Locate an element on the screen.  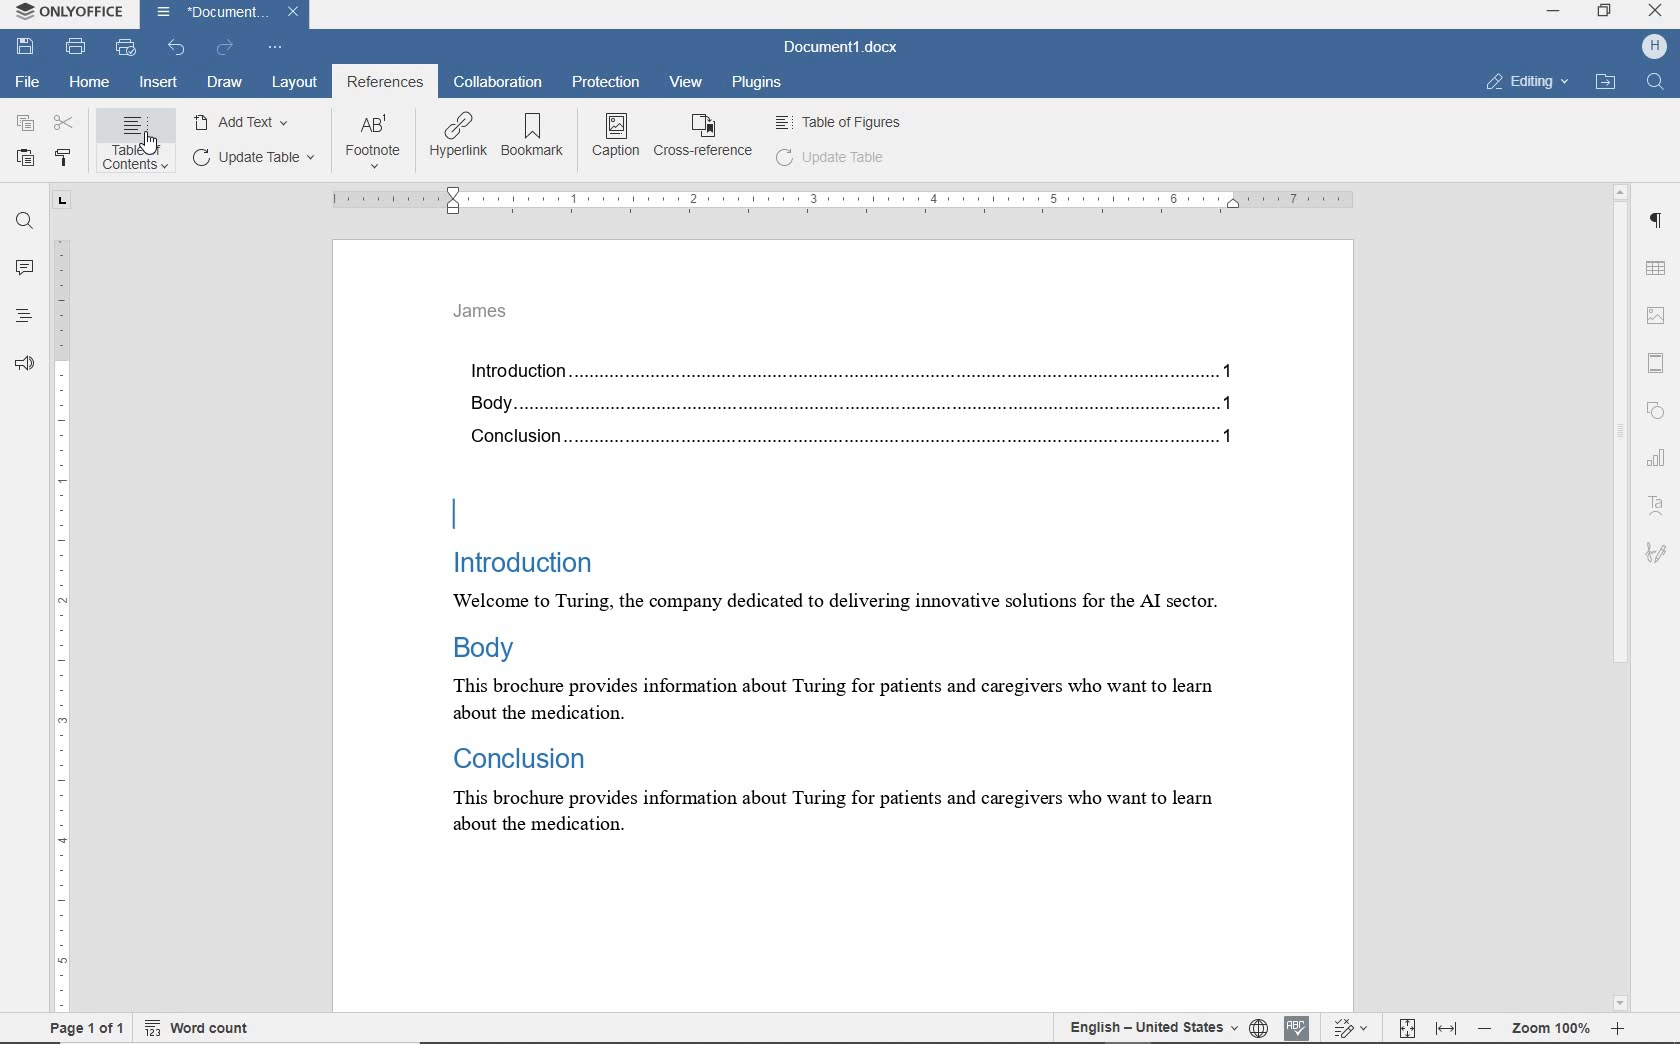
FIND is located at coordinates (1657, 82).